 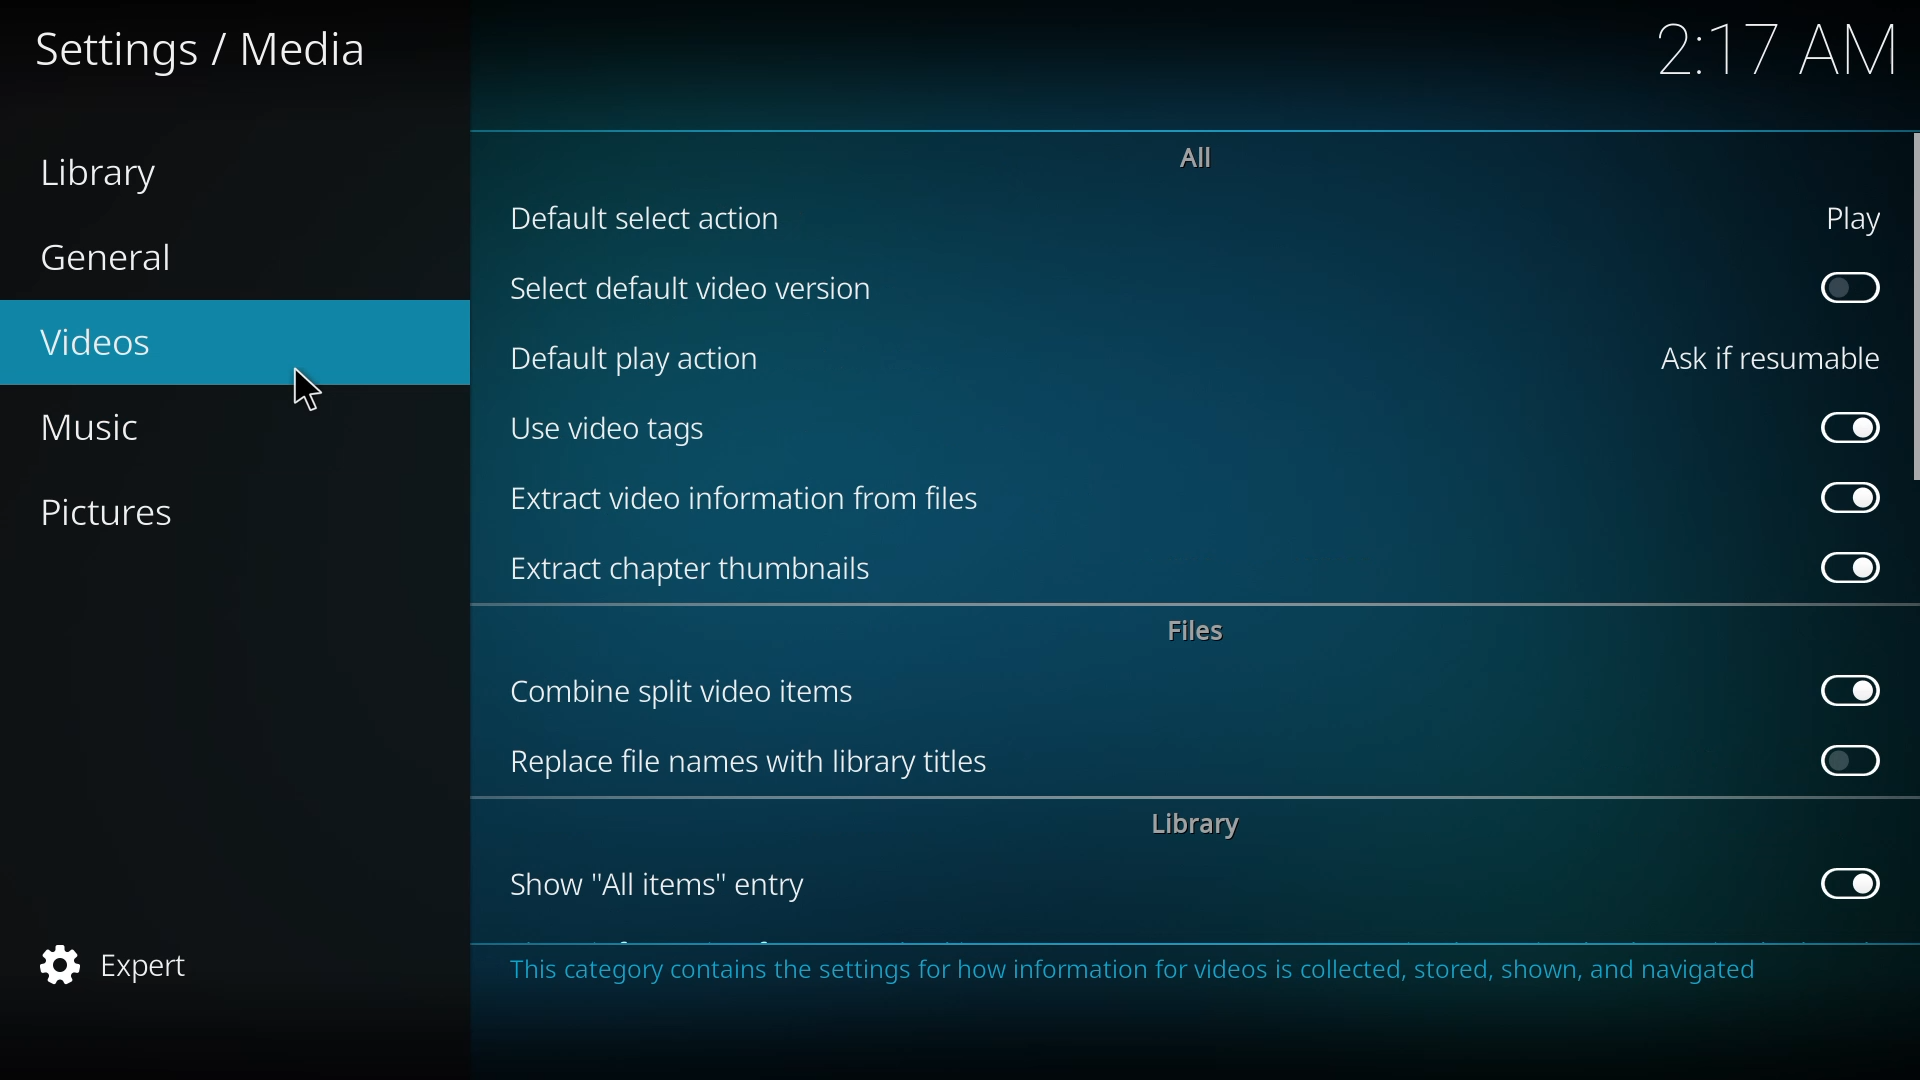 I want to click on library, so click(x=109, y=172).